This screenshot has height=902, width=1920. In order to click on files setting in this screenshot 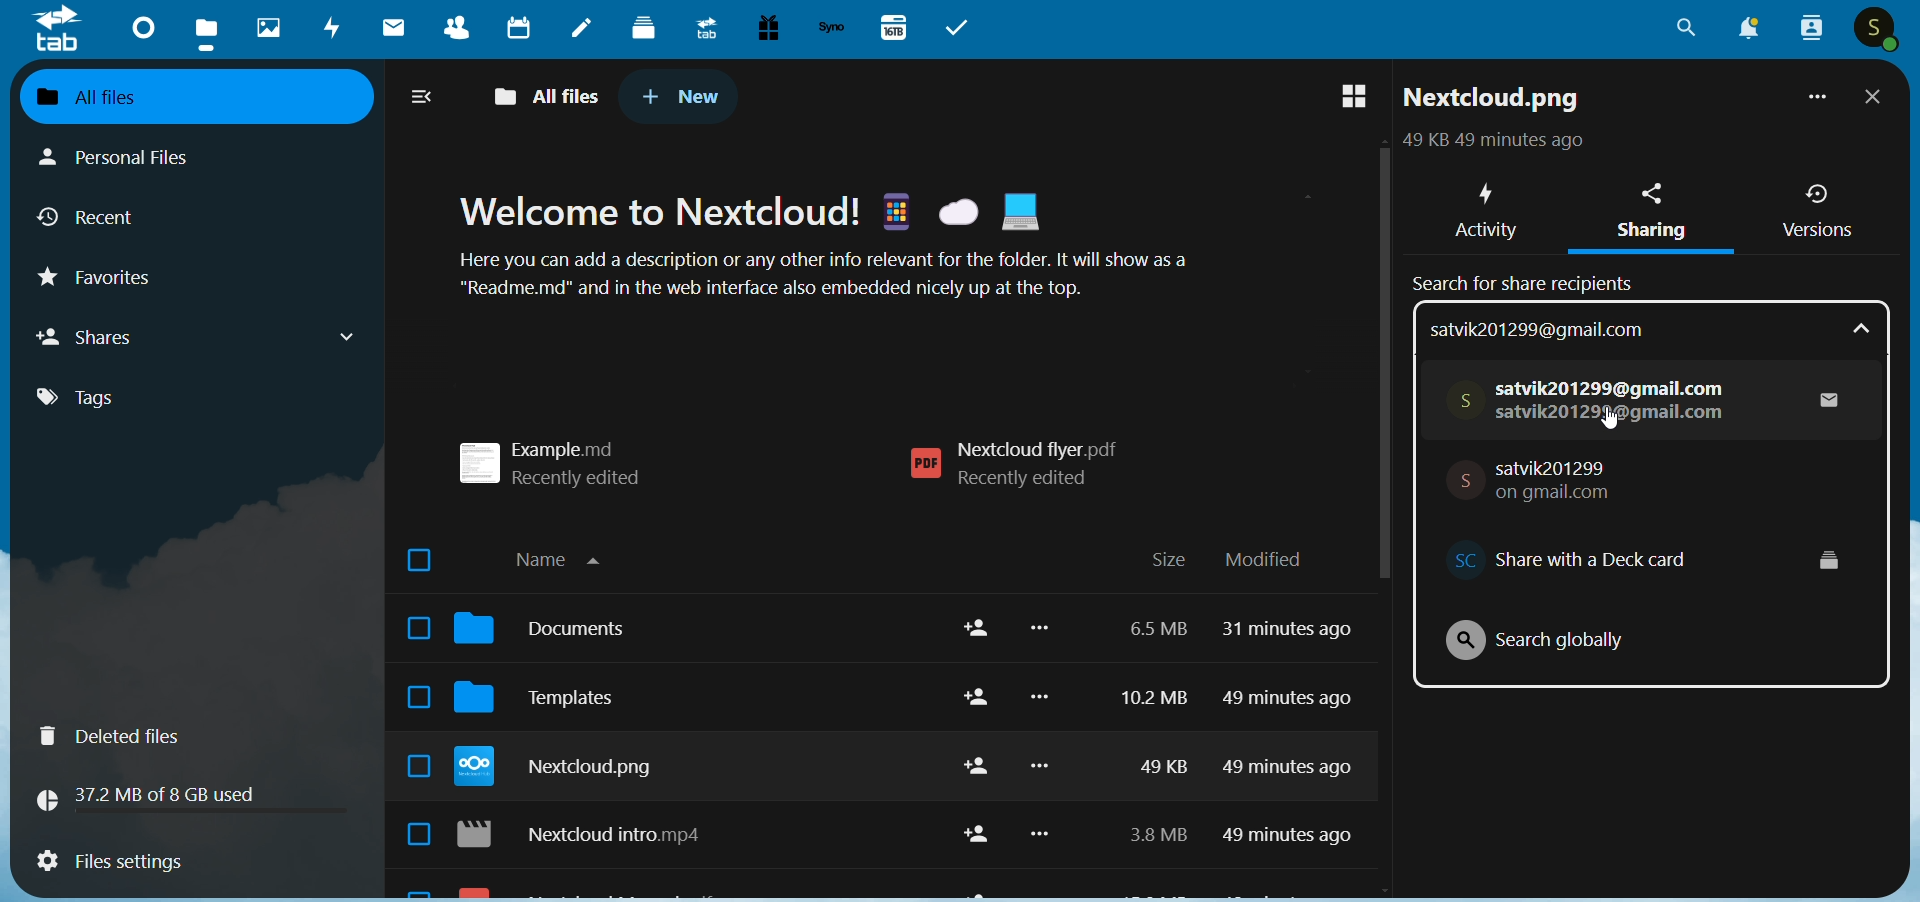, I will do `click(109, 864)`.